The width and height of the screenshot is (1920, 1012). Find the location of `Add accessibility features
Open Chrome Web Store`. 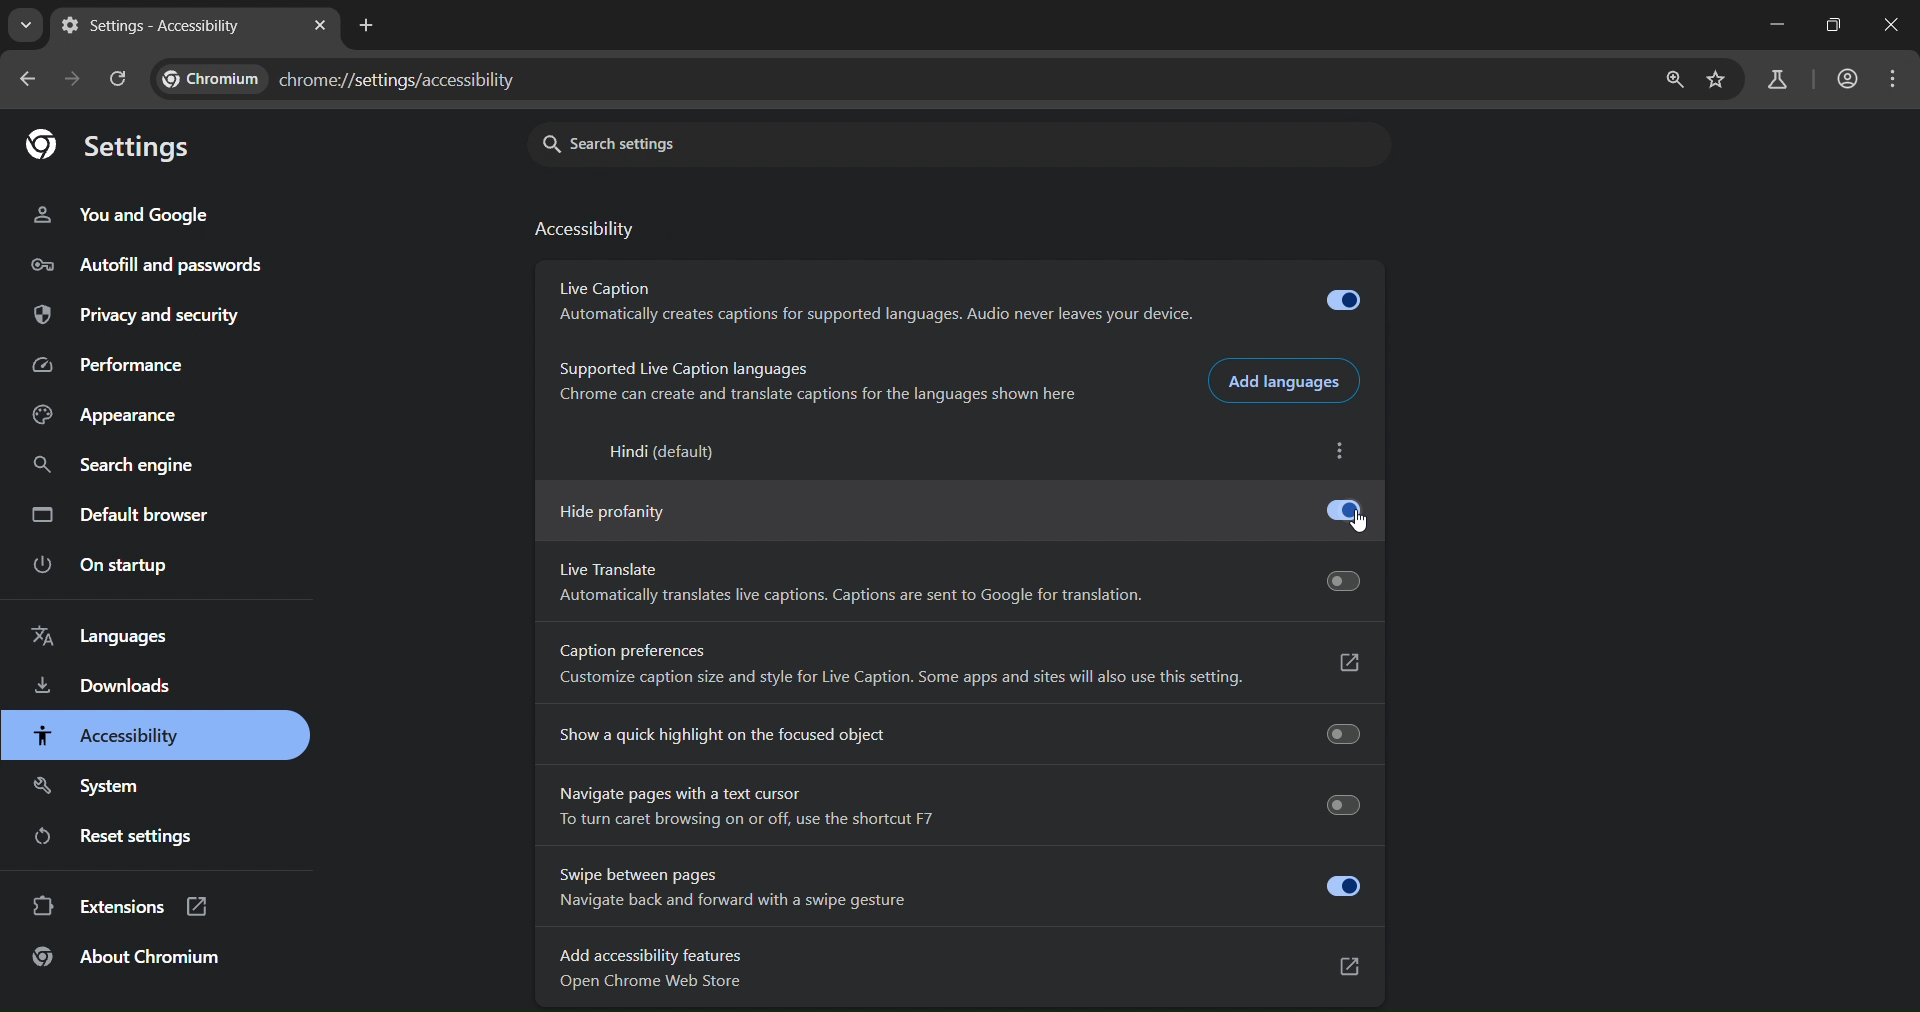

Add accessibility features
Open Chrome Web Store is located at coordinates (957, 969).